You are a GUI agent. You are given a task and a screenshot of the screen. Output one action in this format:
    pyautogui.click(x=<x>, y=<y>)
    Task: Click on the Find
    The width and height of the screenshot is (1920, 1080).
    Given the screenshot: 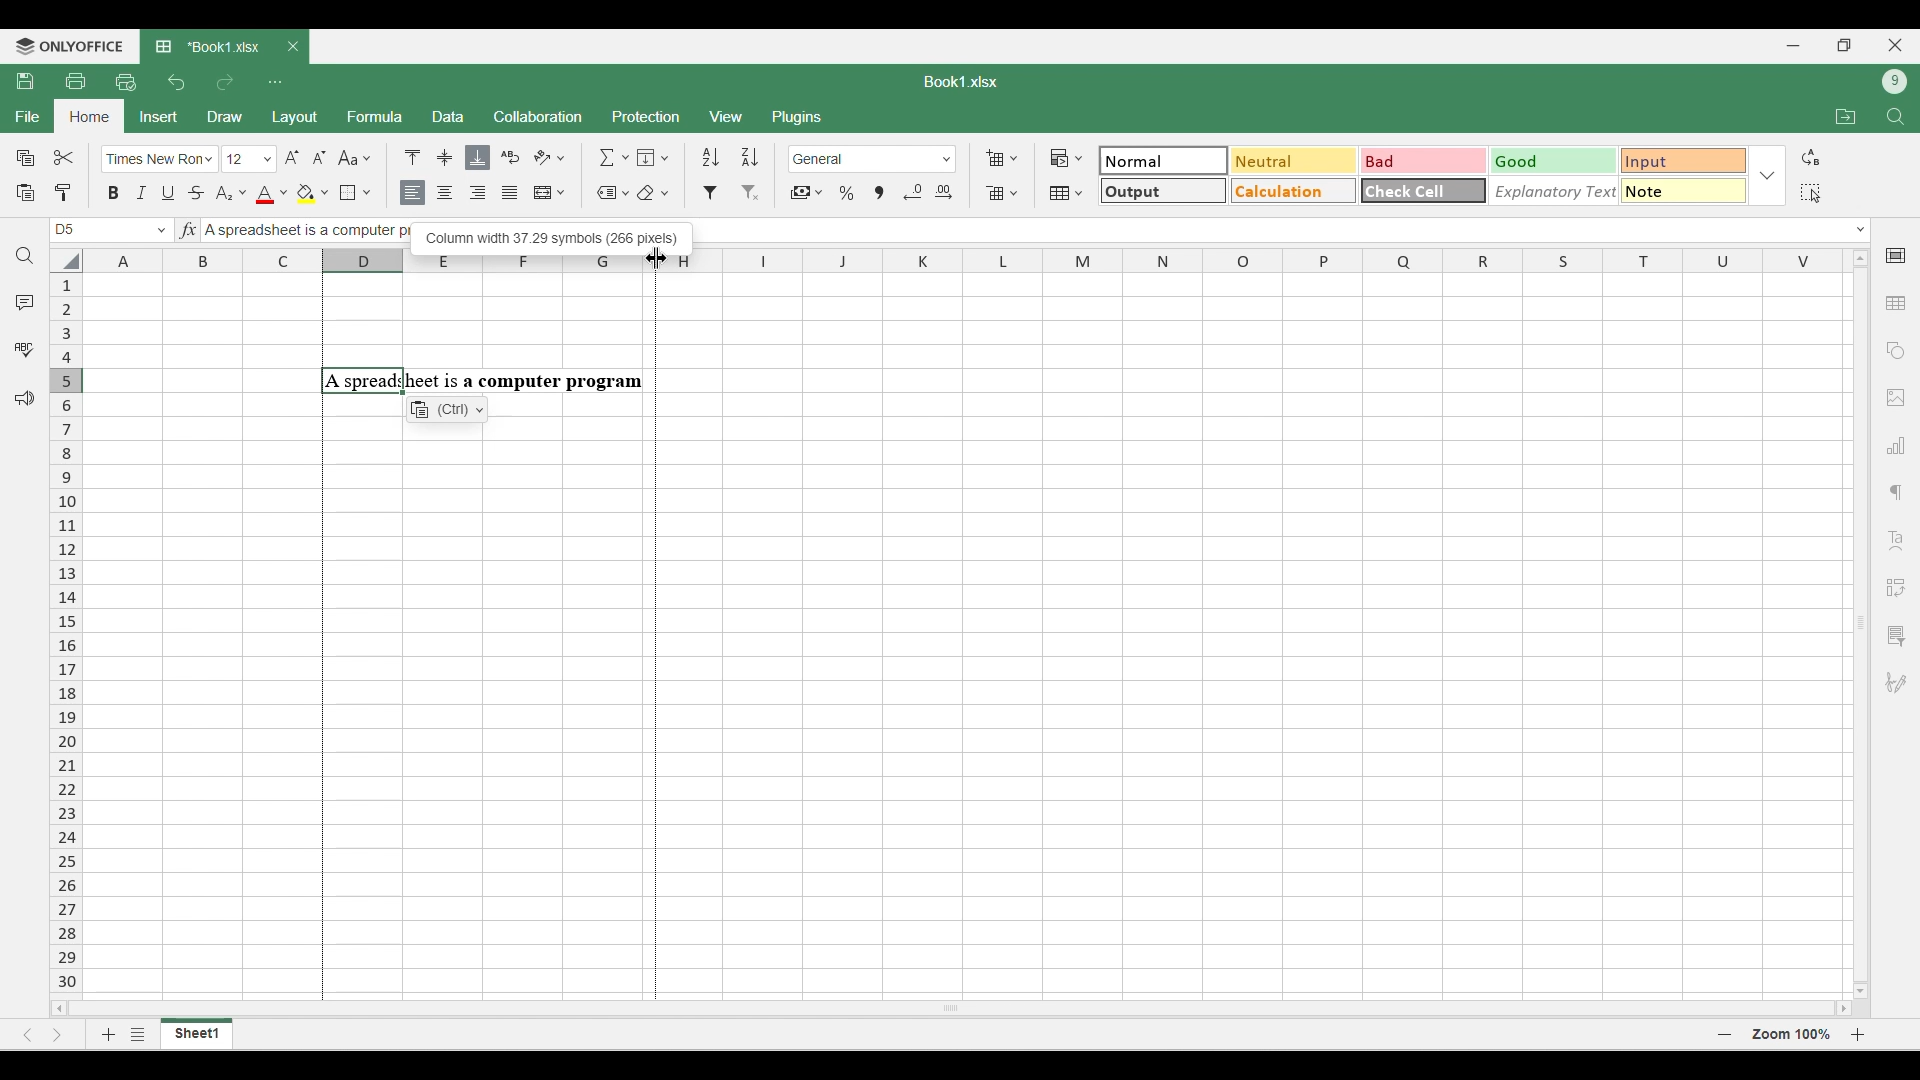 What is the action you would take?
    pyautogui.click(x=1897, y=117)
    